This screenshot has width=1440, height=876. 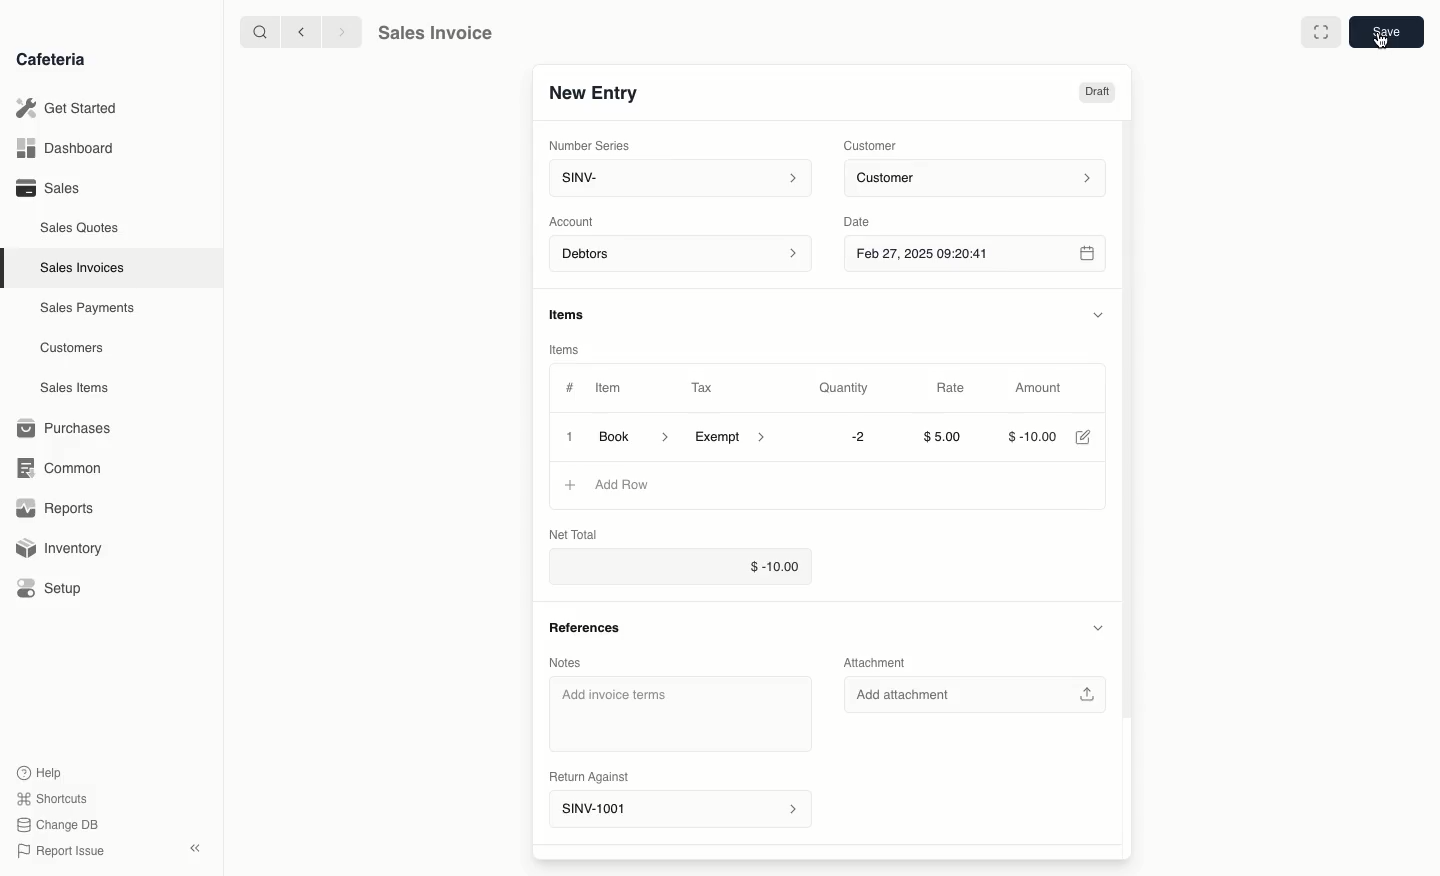 I want to click on Purchases, so click(x=69, y=428).